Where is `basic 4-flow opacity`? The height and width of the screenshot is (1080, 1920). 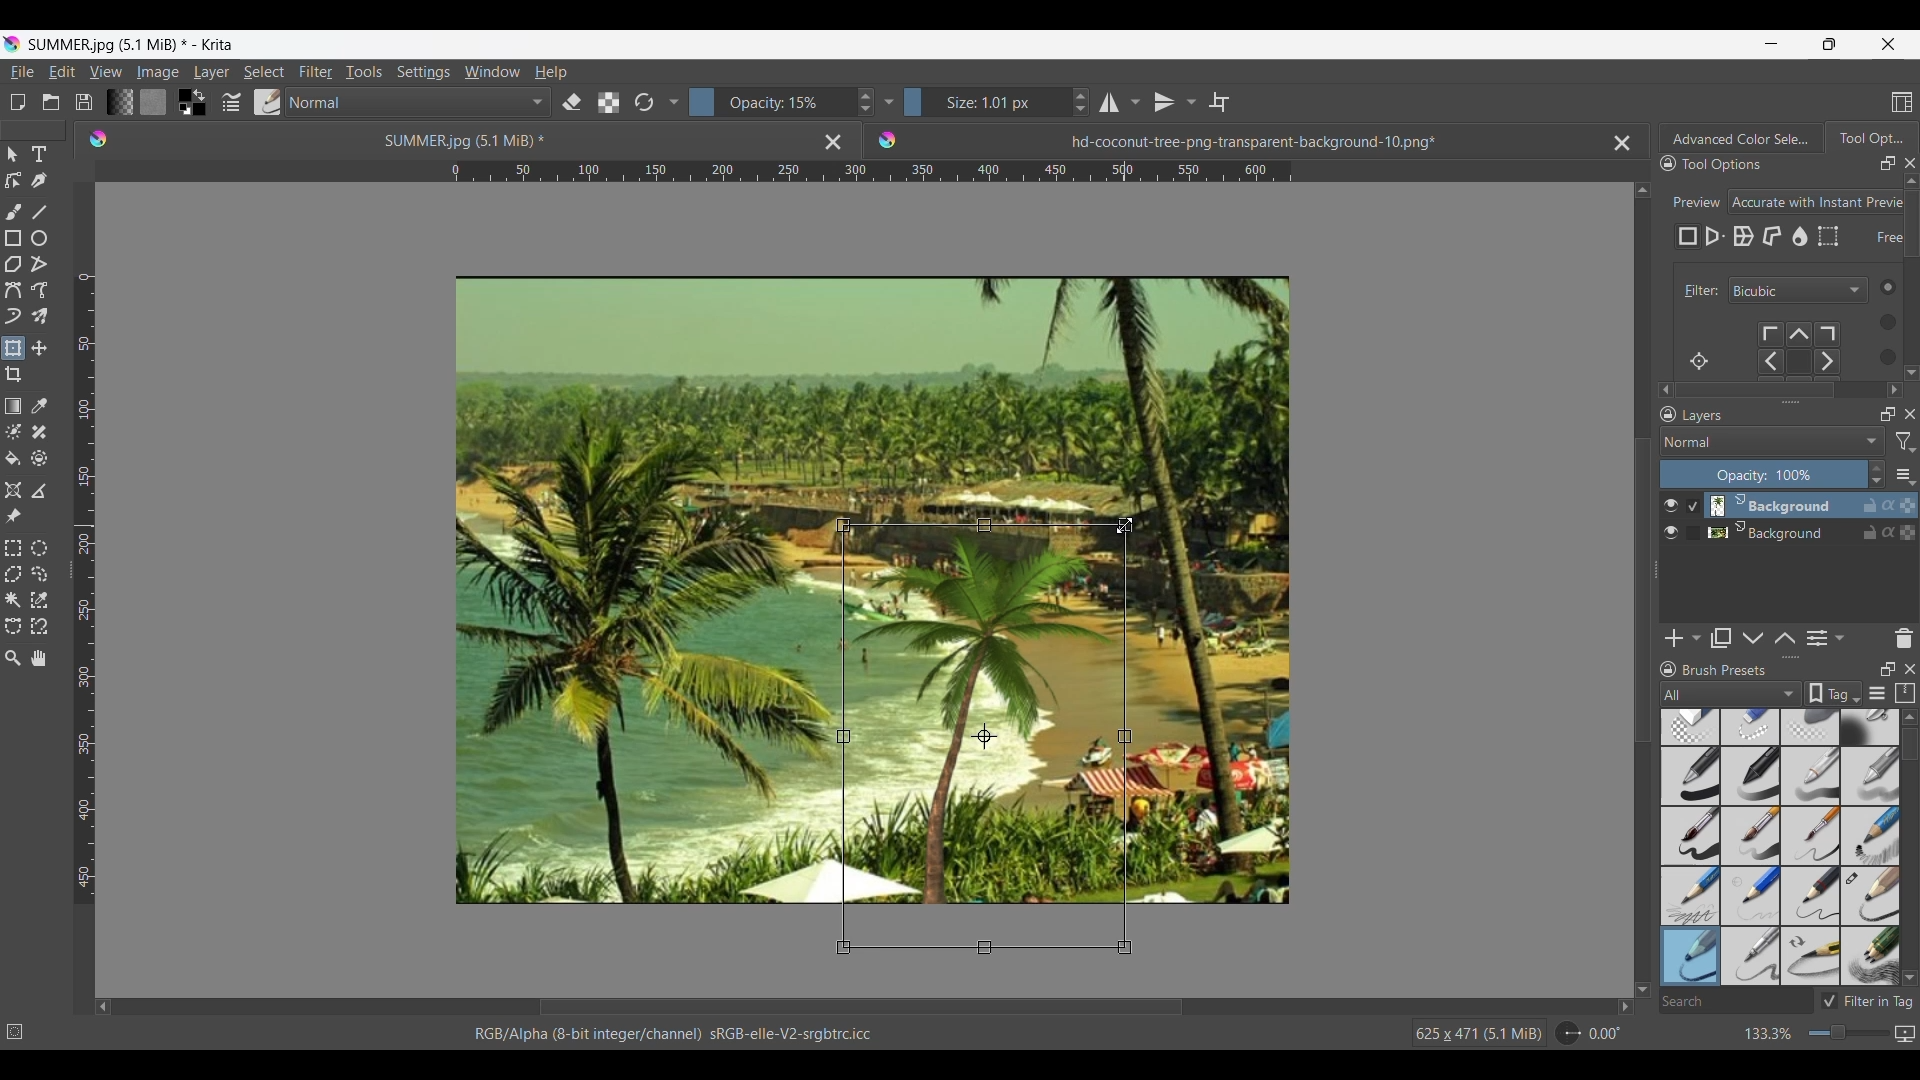
basic 4-flow opacity is located at coordinates (1869, 776).